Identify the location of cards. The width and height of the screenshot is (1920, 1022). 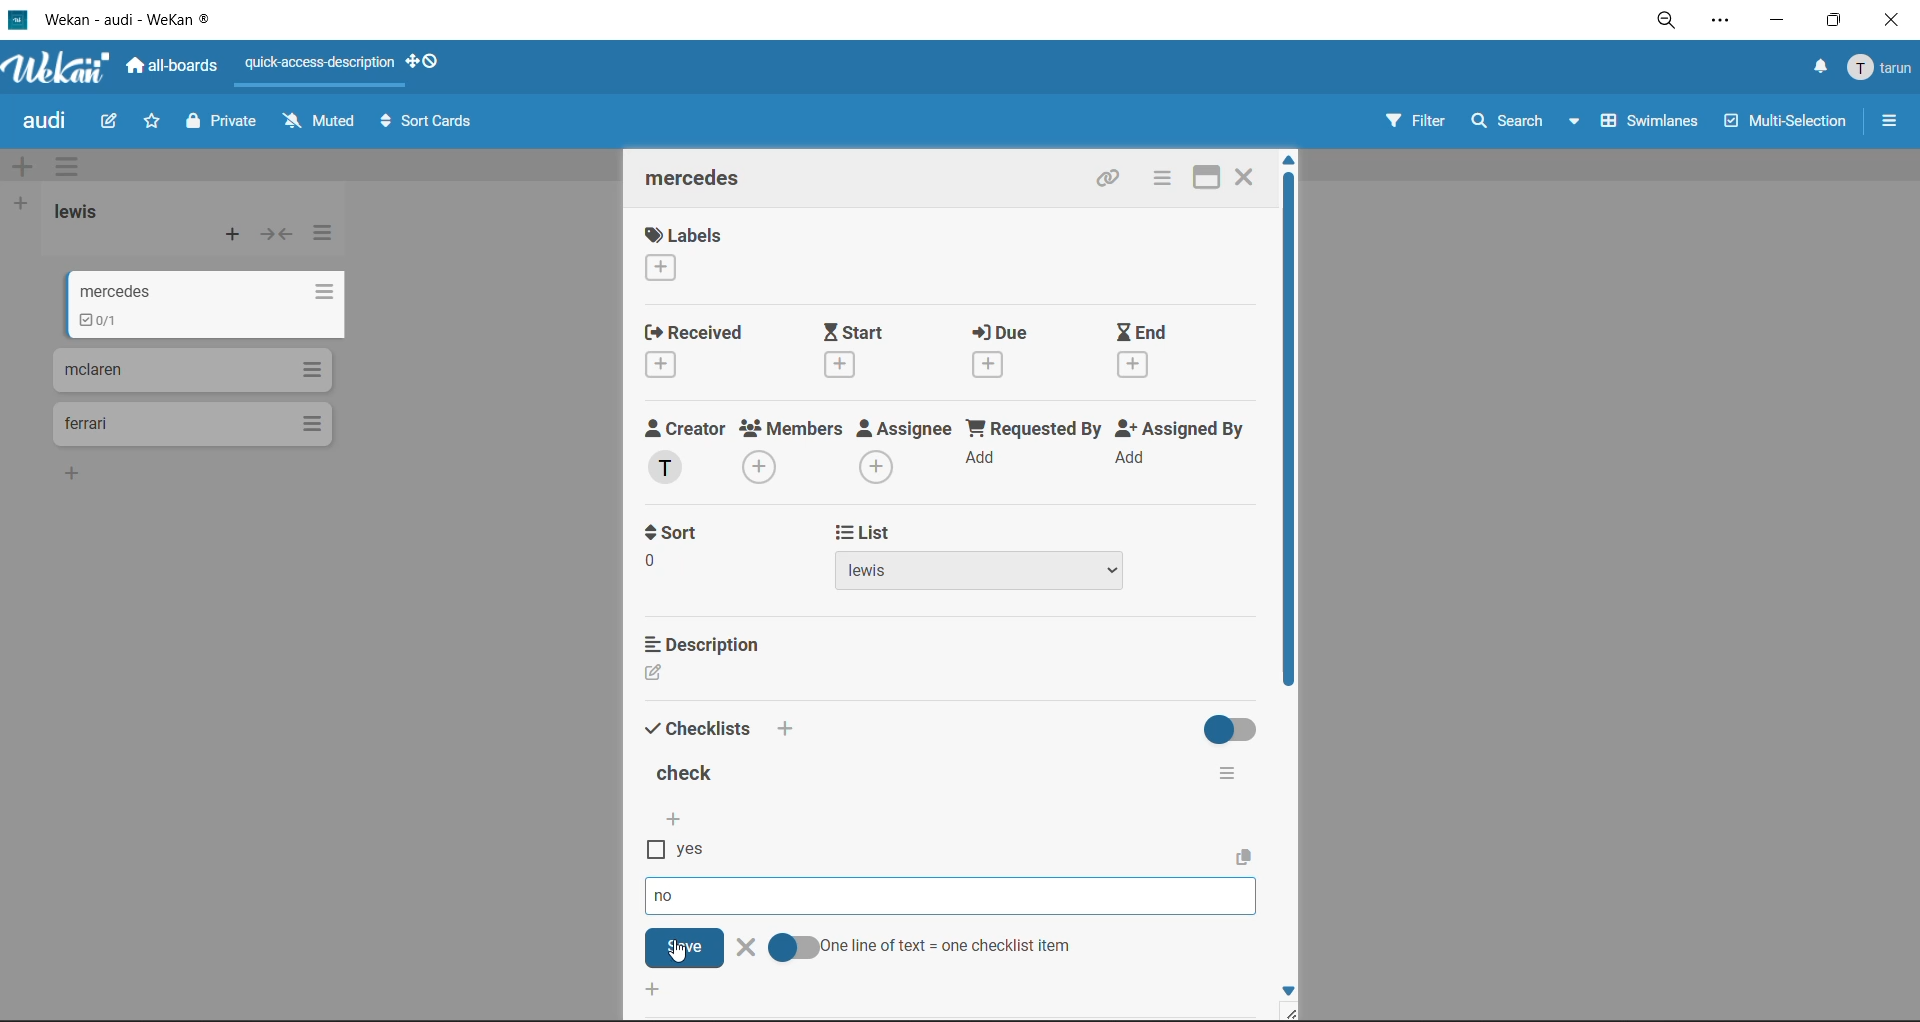
(191, 369).